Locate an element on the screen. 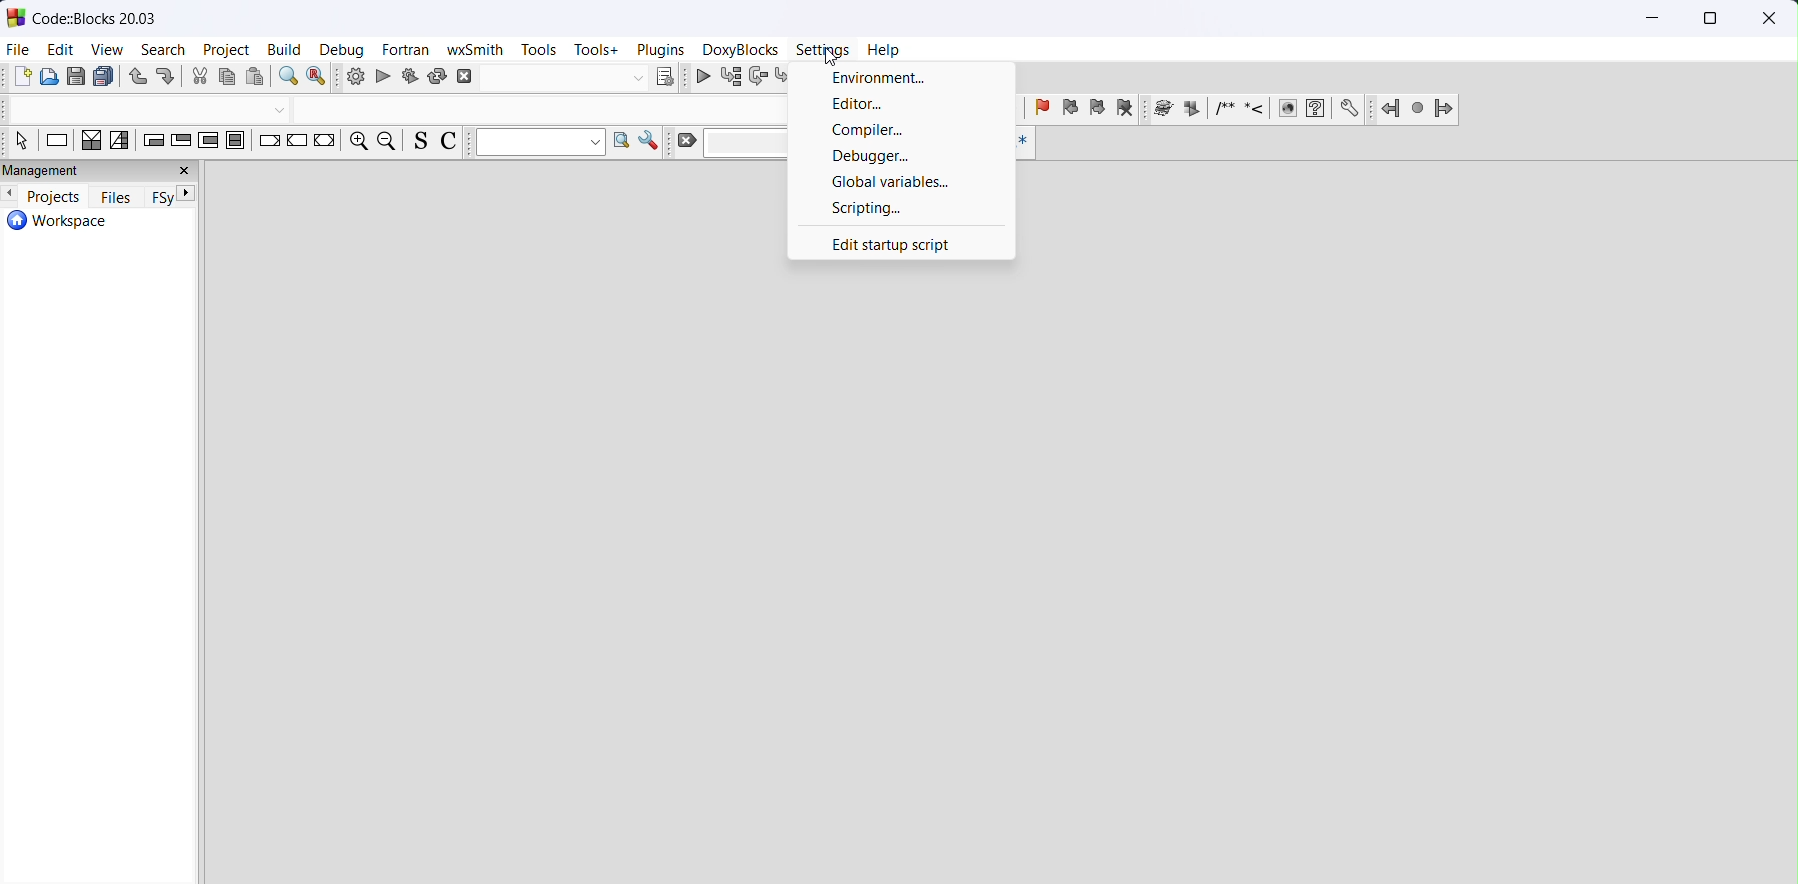  tools+ is located at coordinates (599, 51).